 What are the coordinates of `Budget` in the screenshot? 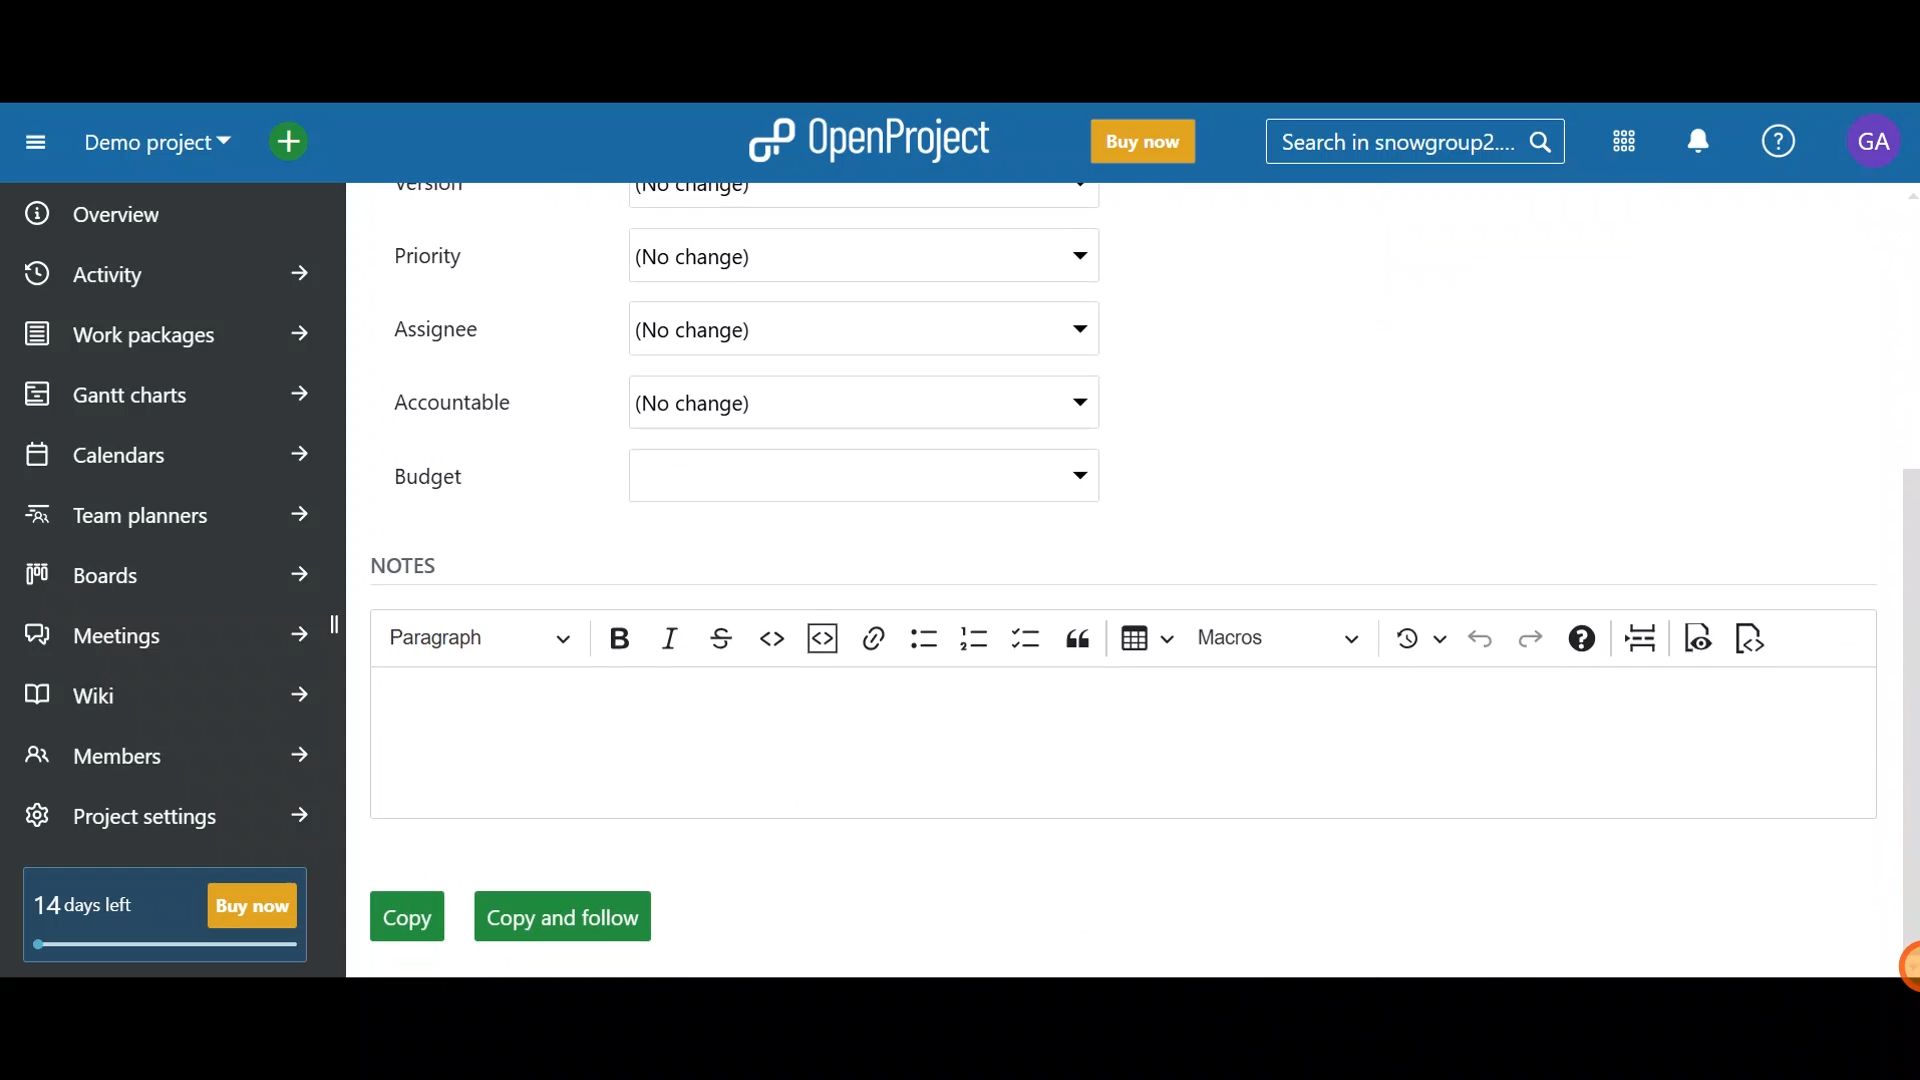 It's located at (738, 479).